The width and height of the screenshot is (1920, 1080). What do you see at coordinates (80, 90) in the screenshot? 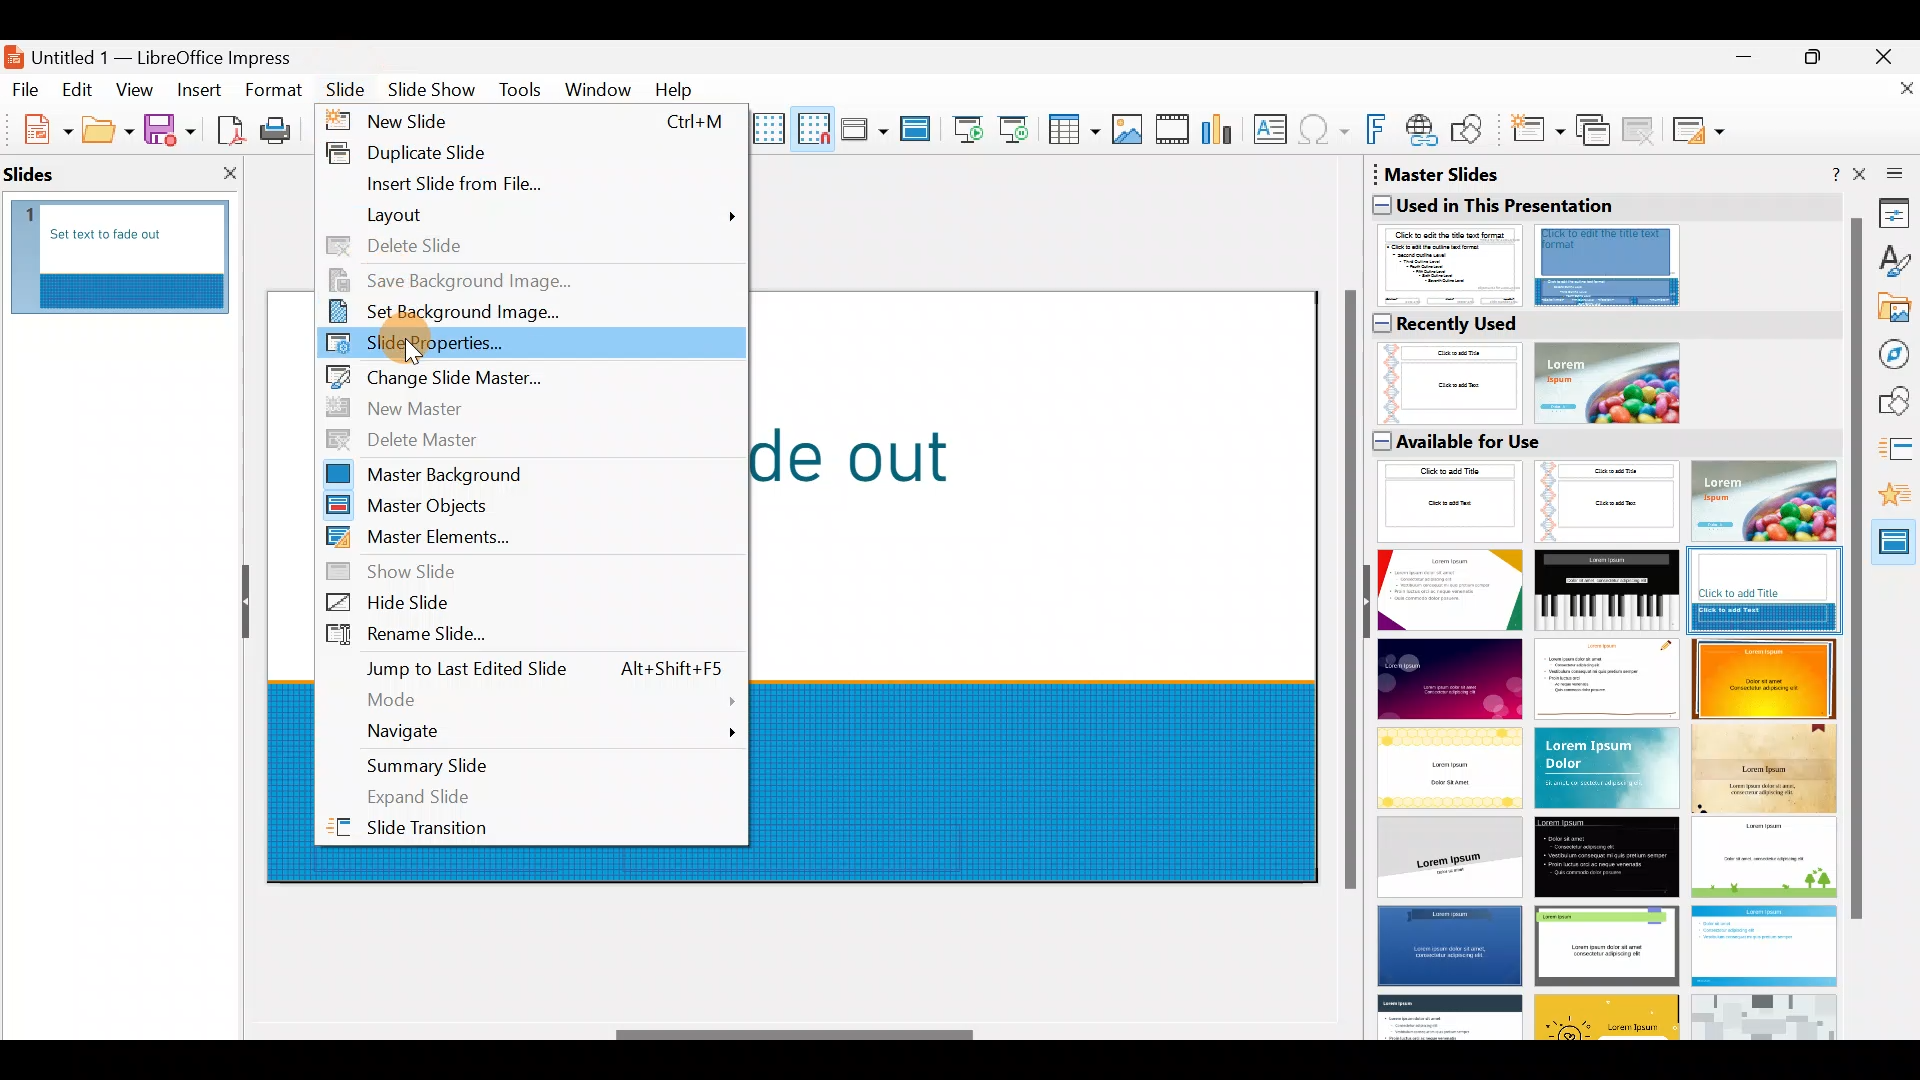
I see `Edit` at bounding box center [80, 90].